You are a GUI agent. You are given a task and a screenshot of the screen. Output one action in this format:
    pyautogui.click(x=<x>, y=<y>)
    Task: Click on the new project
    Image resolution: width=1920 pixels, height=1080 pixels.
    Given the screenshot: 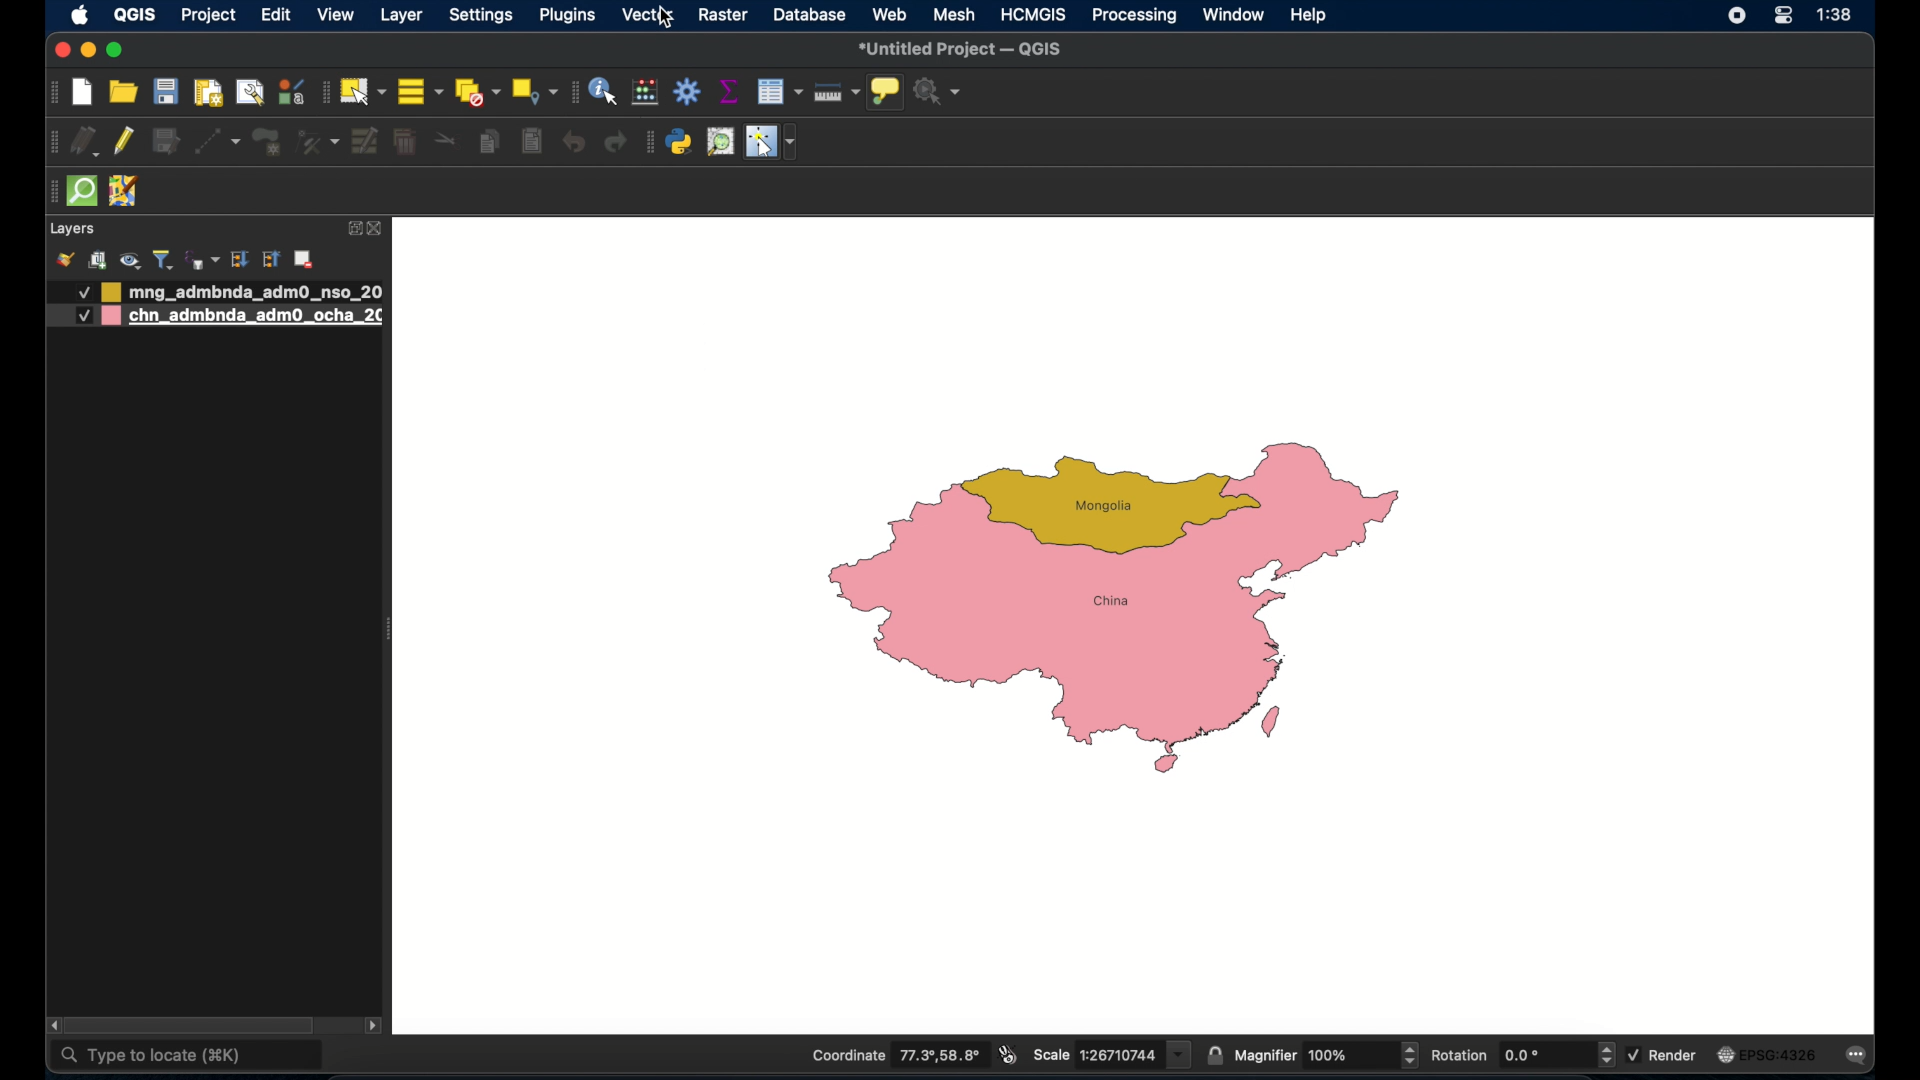 What is the action you would take?
    pyautogui.click(x=83, y=93)
    